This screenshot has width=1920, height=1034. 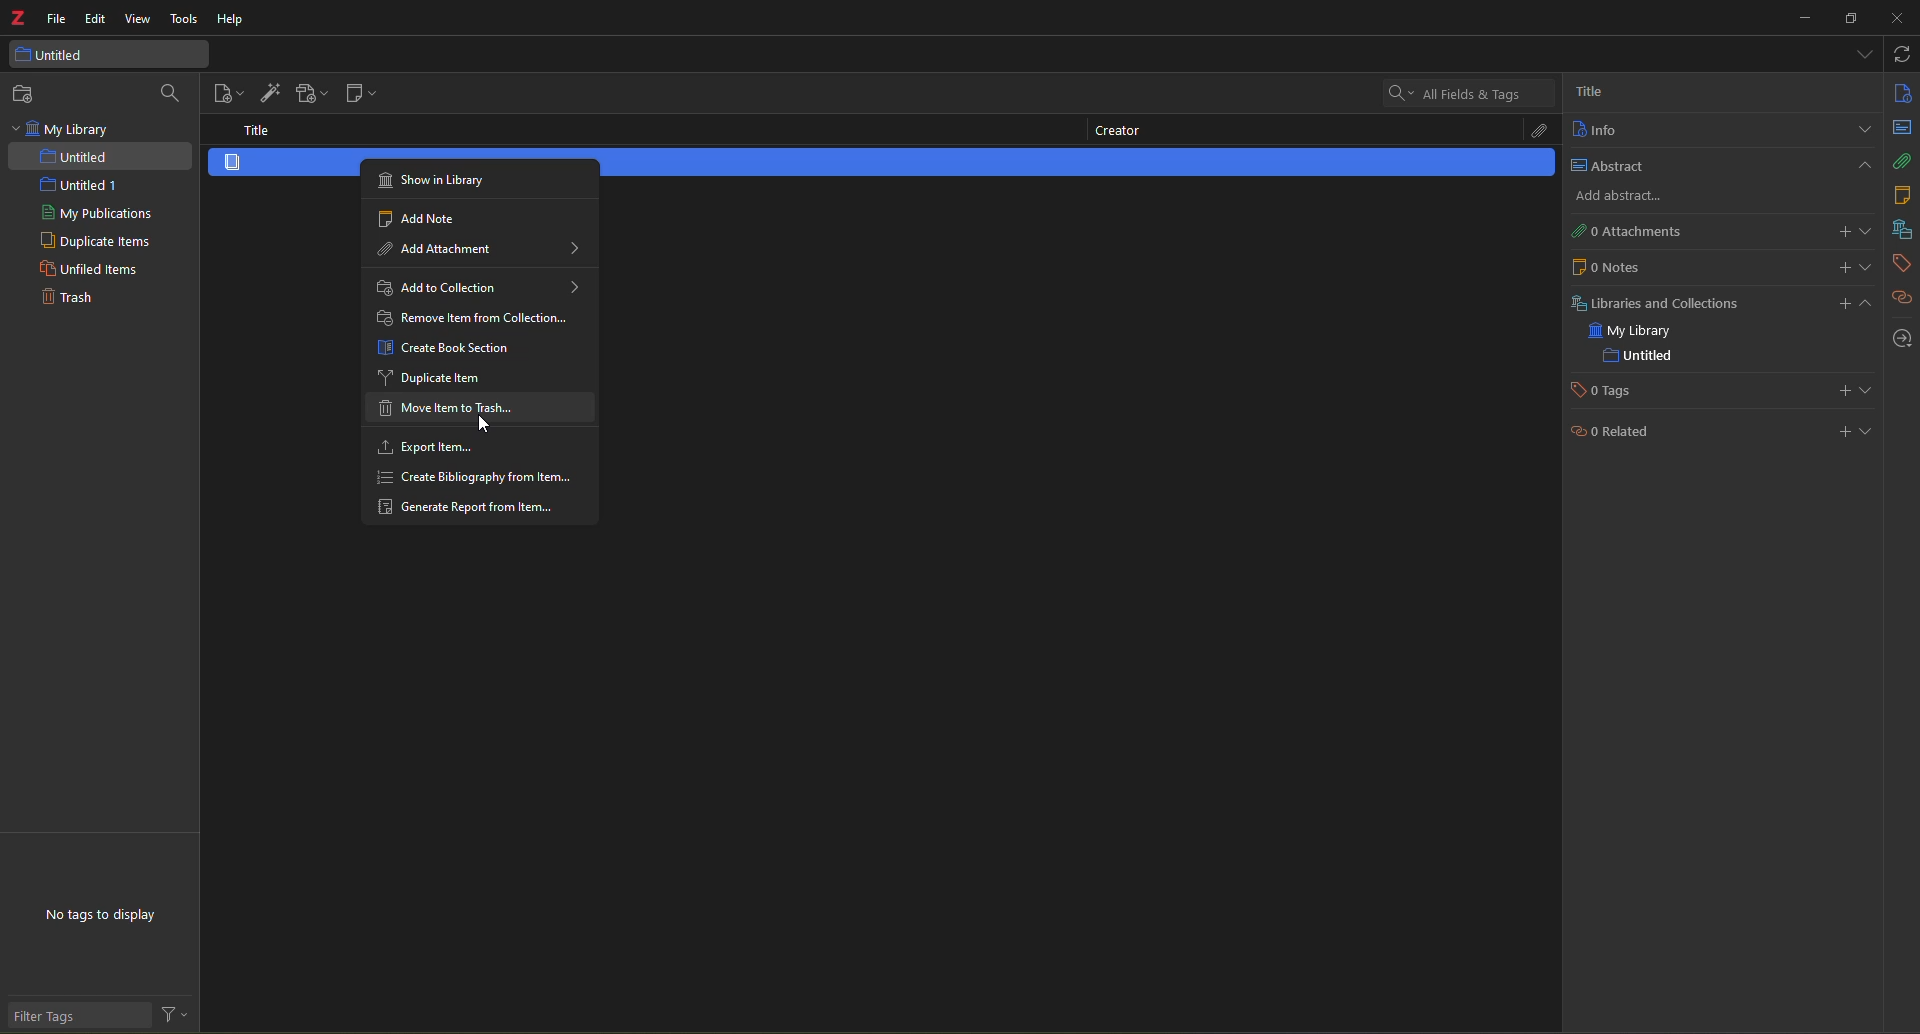 I want to click on file, so click(x=57, y=20).